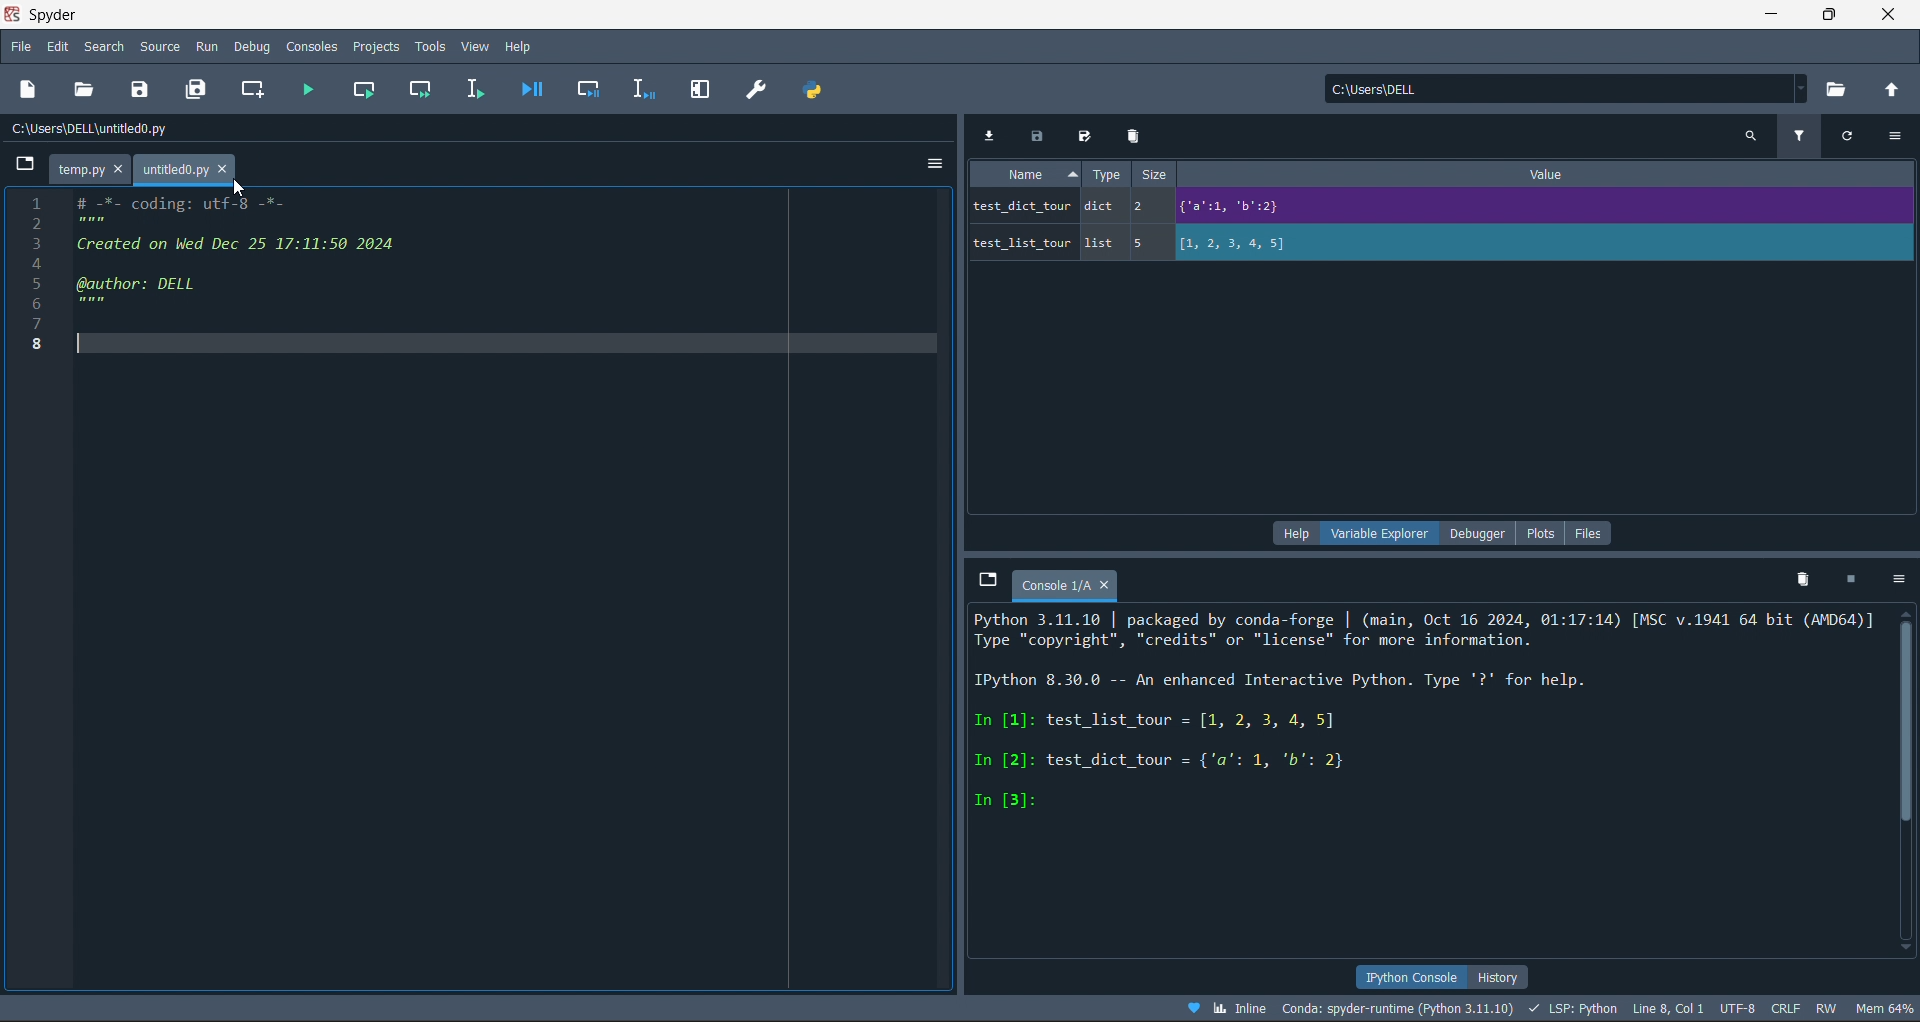 Image resolution: width=1920 pixels, height=1022 pixels. Describe the element at coordinates (1749, 135) in the screenshot. I see `search` at that location.